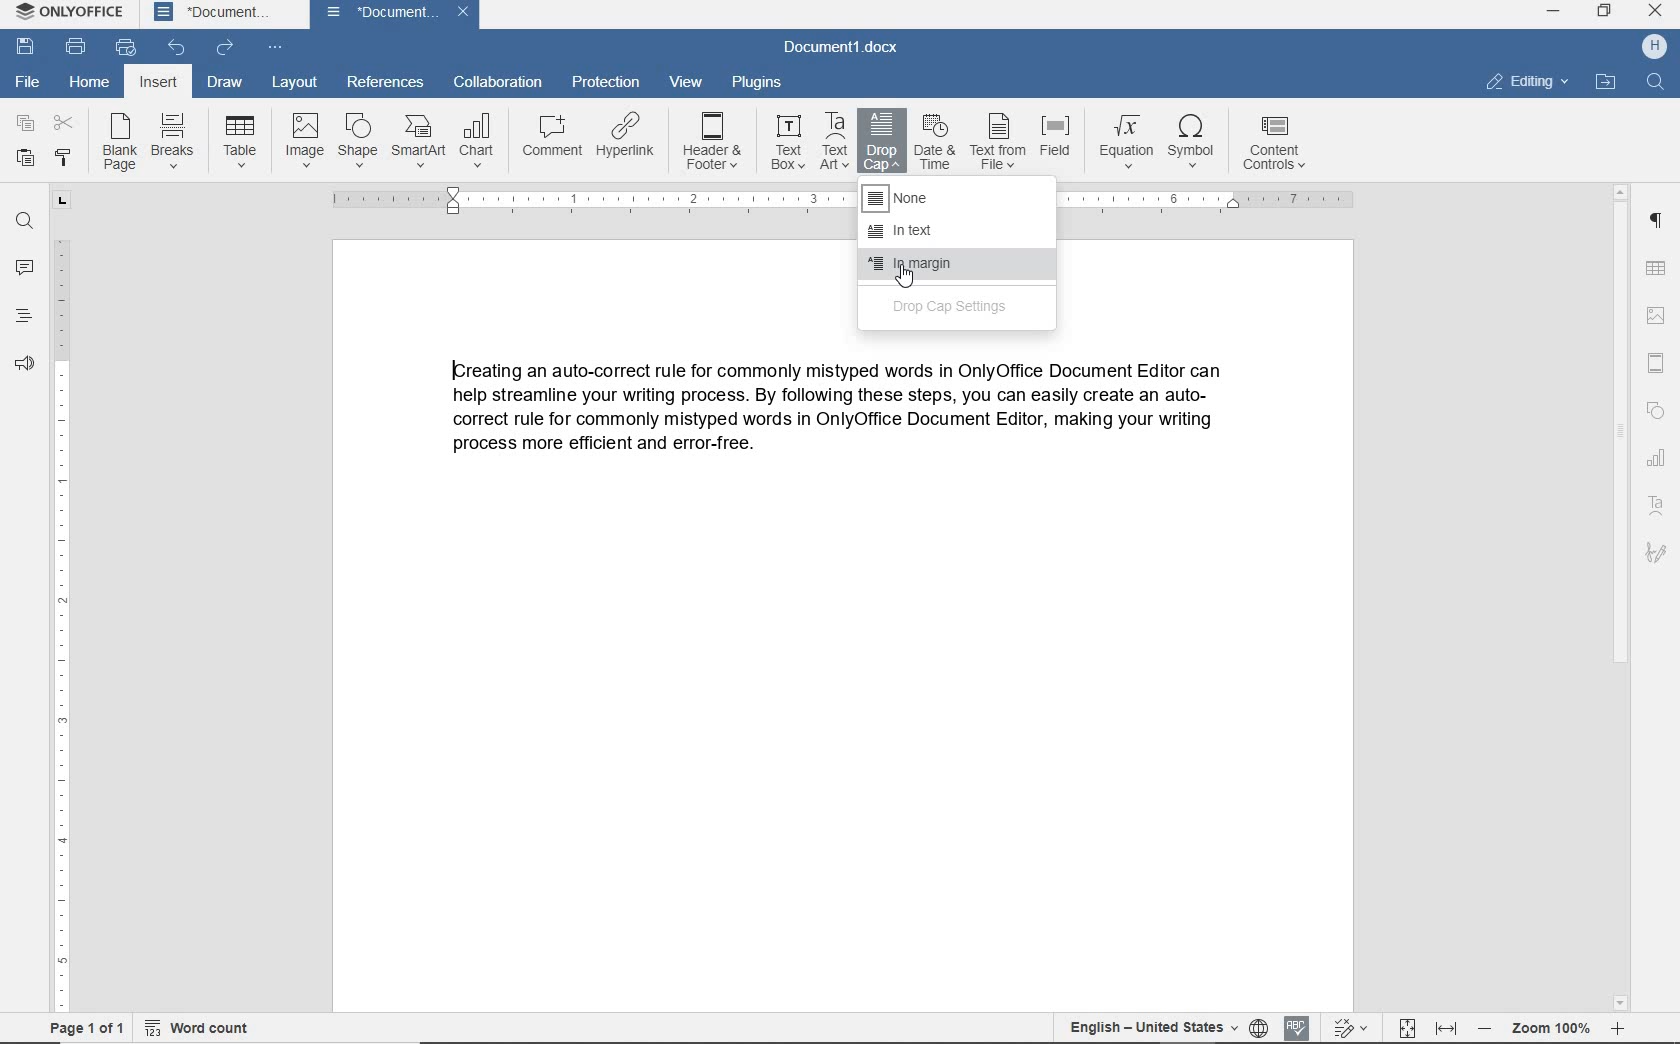  What do you see at coordinates (26, 160) in the screenshot?
I see `paste` at bounding box center [26, 160].